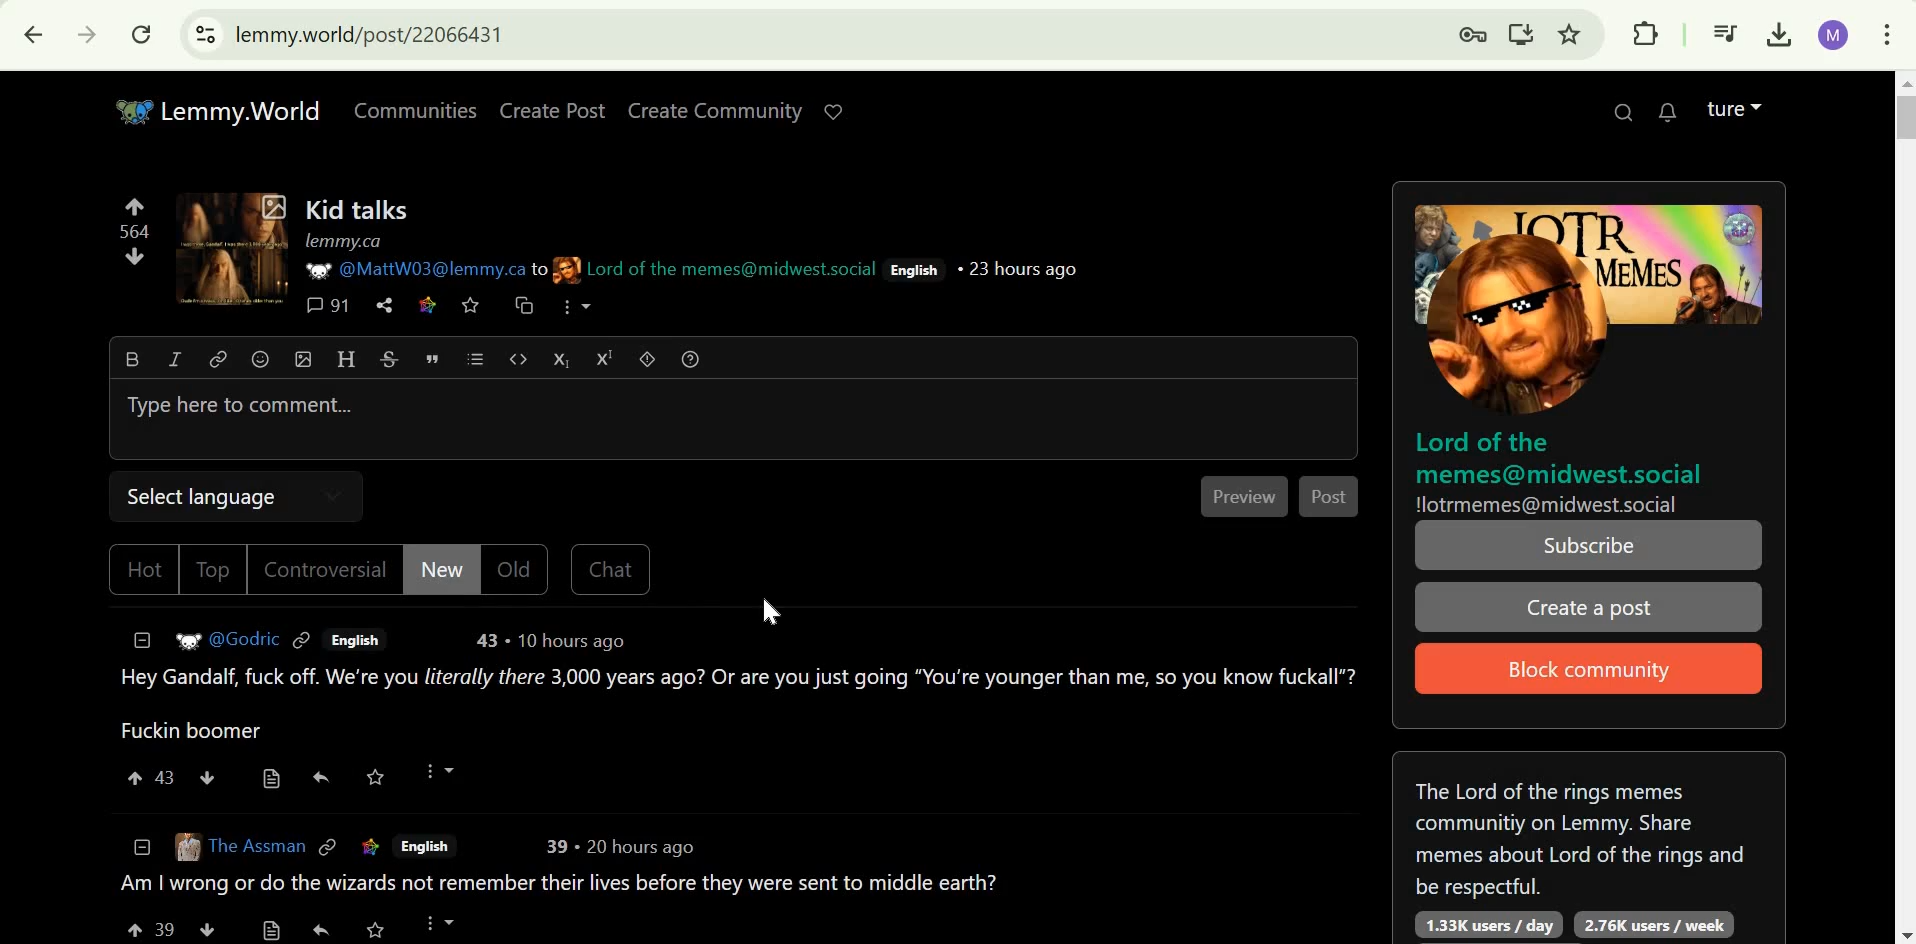 This screenshot has height=944, width=1916. Describe the element at coordinates (242, 406) in the screenshot. I see `Type here to comment...` at that location.